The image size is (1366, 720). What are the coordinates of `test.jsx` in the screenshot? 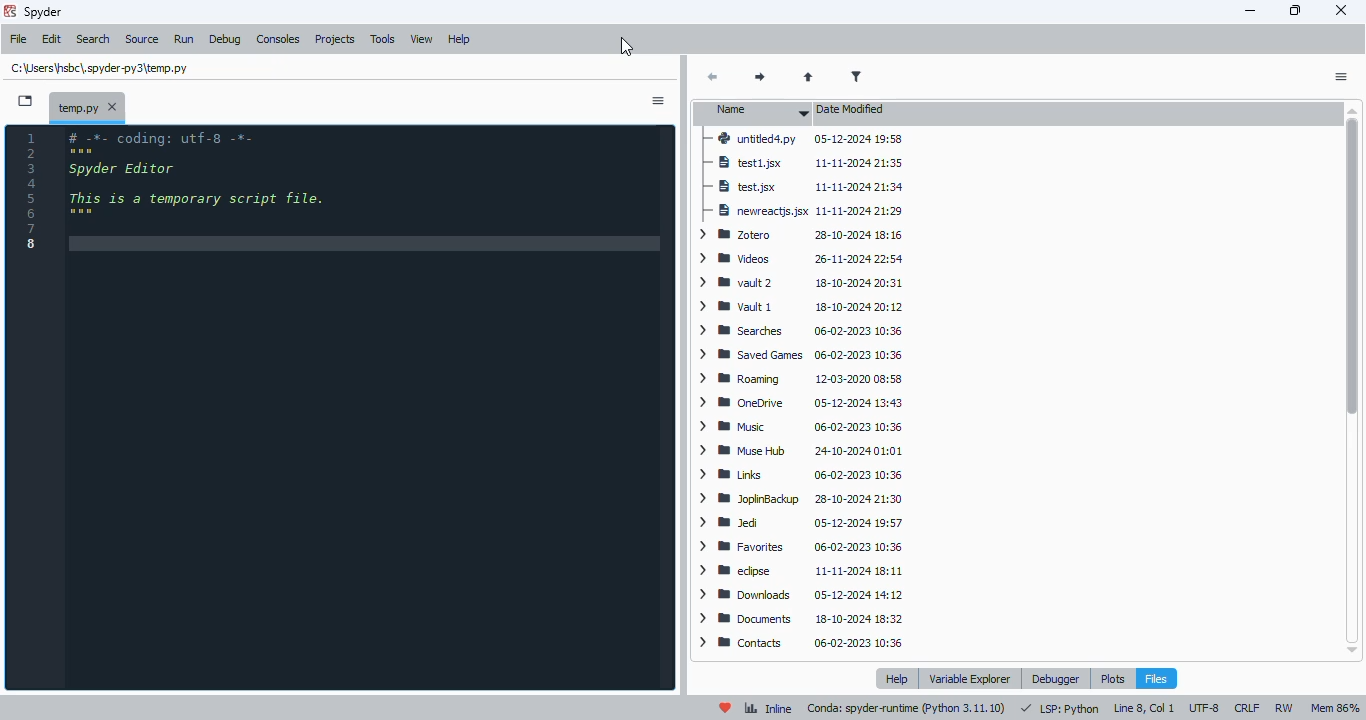 It's located at (804, 185).